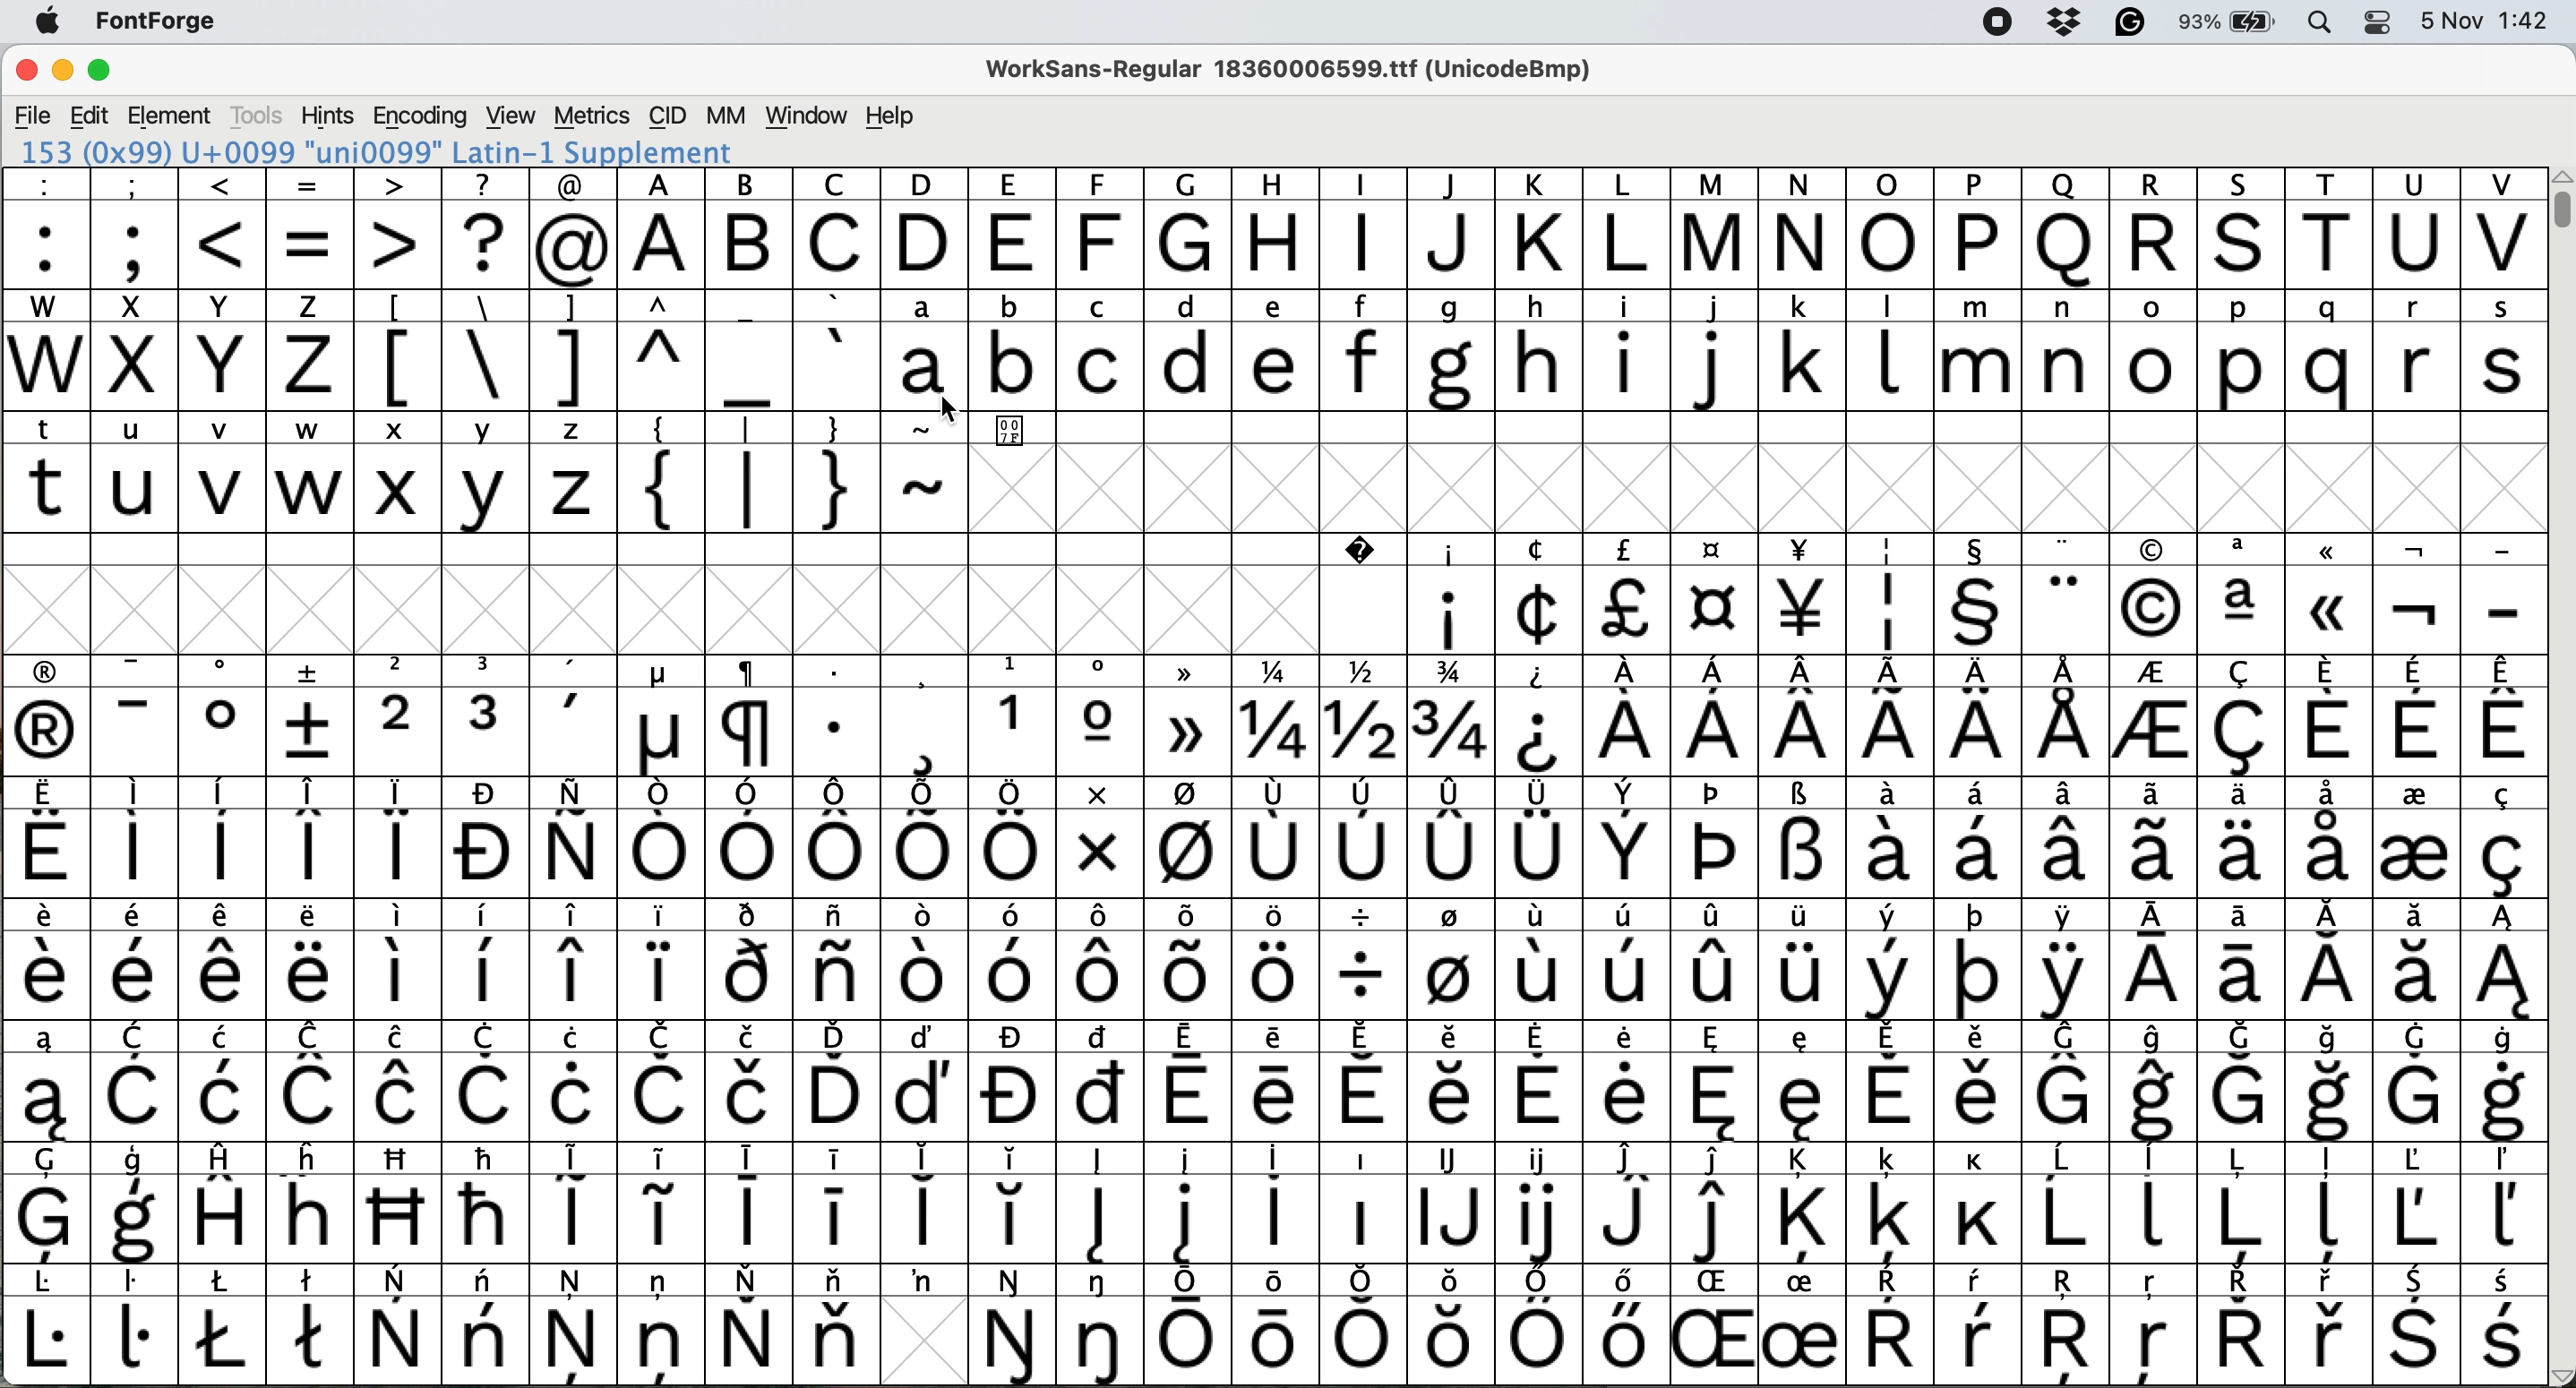 This screenshot has width=2576, height=1388. What do you see at coordinates (1014, 961) in the screenshot?
I see `symbol` at bounding box center [1014, 961].